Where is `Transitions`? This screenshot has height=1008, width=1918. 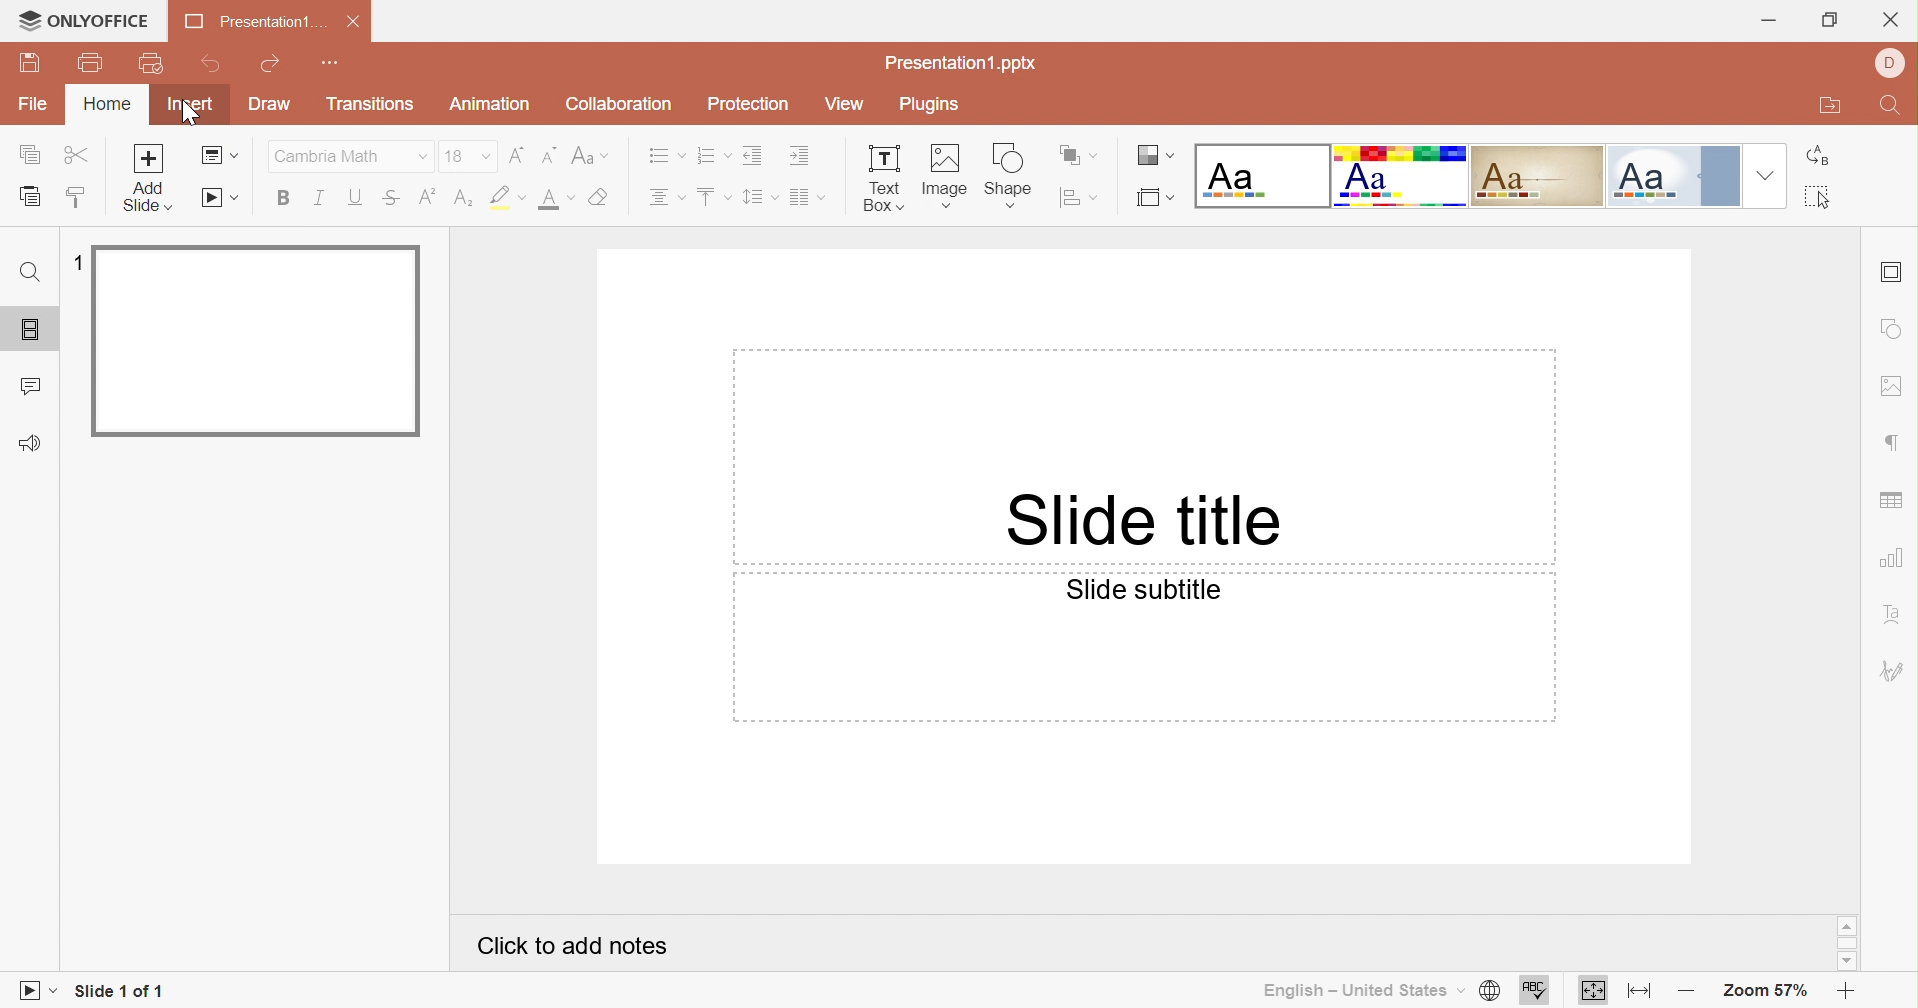 Transitions is located at coordinates (371, 104).